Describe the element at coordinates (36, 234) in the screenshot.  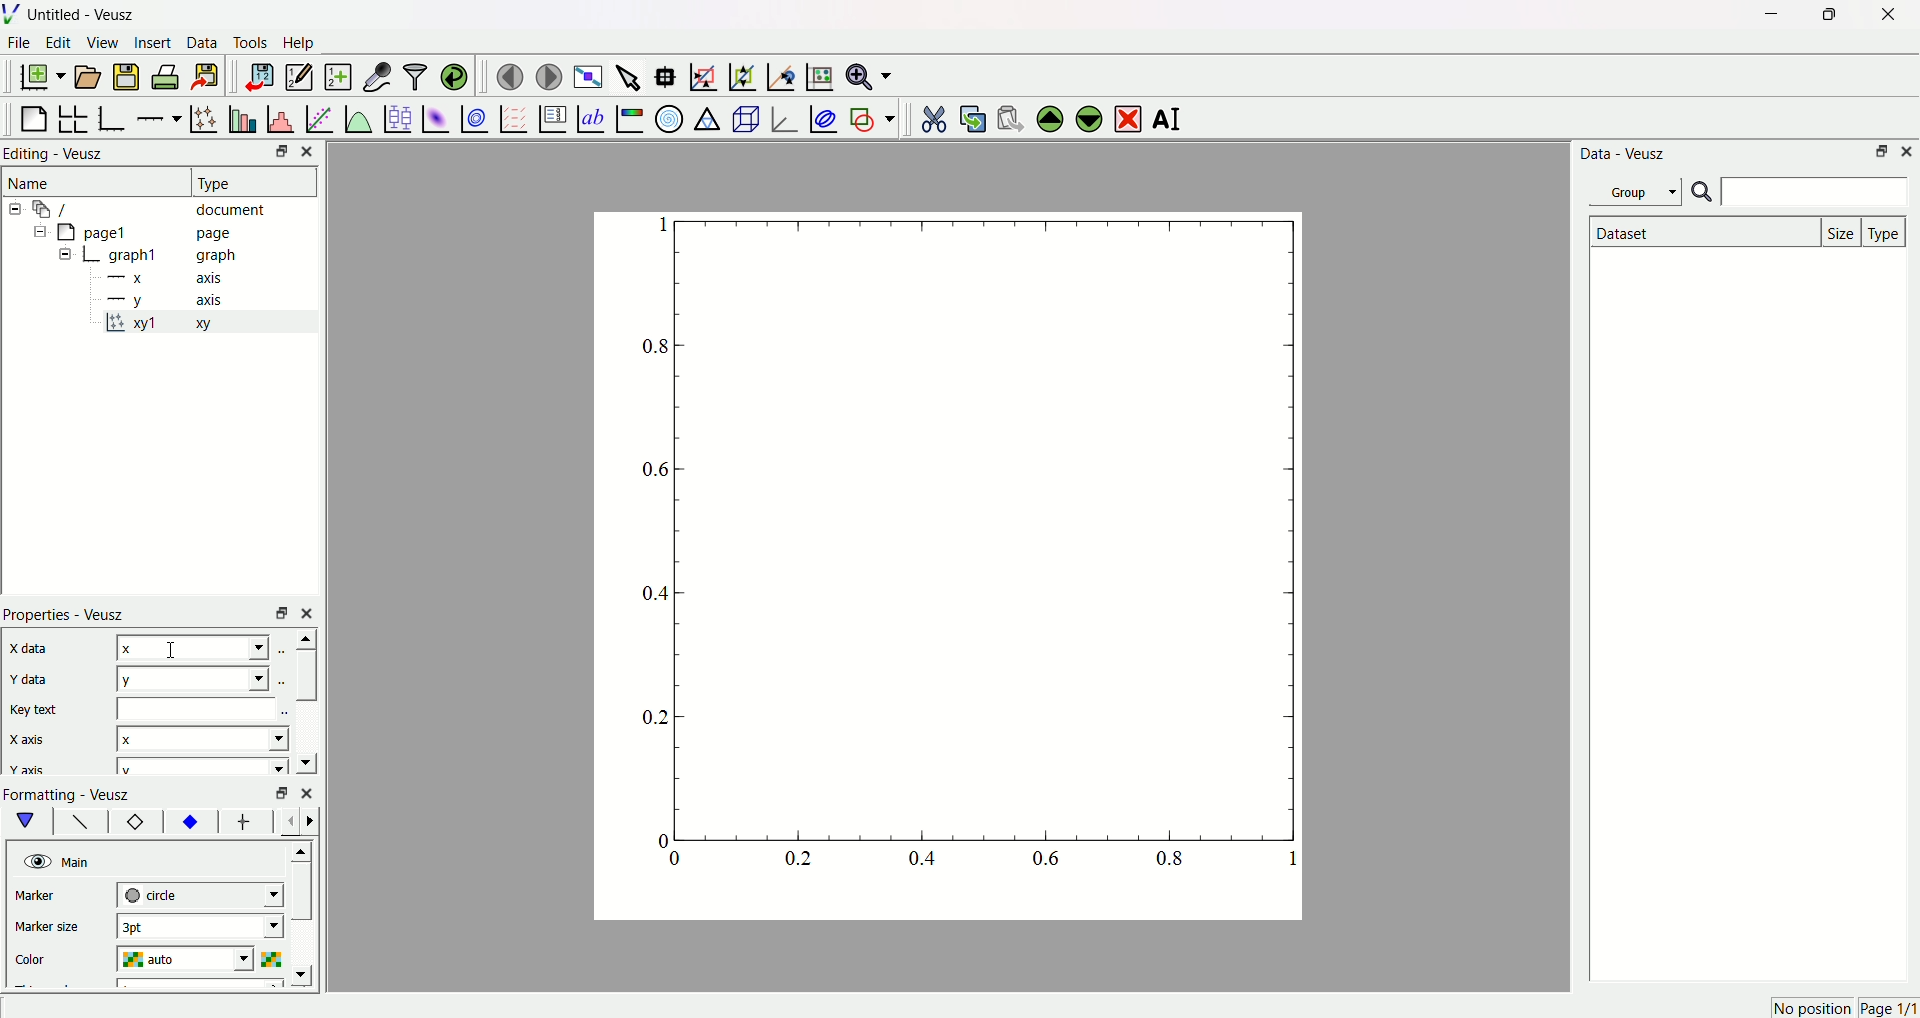
I see `collapse` at that location.